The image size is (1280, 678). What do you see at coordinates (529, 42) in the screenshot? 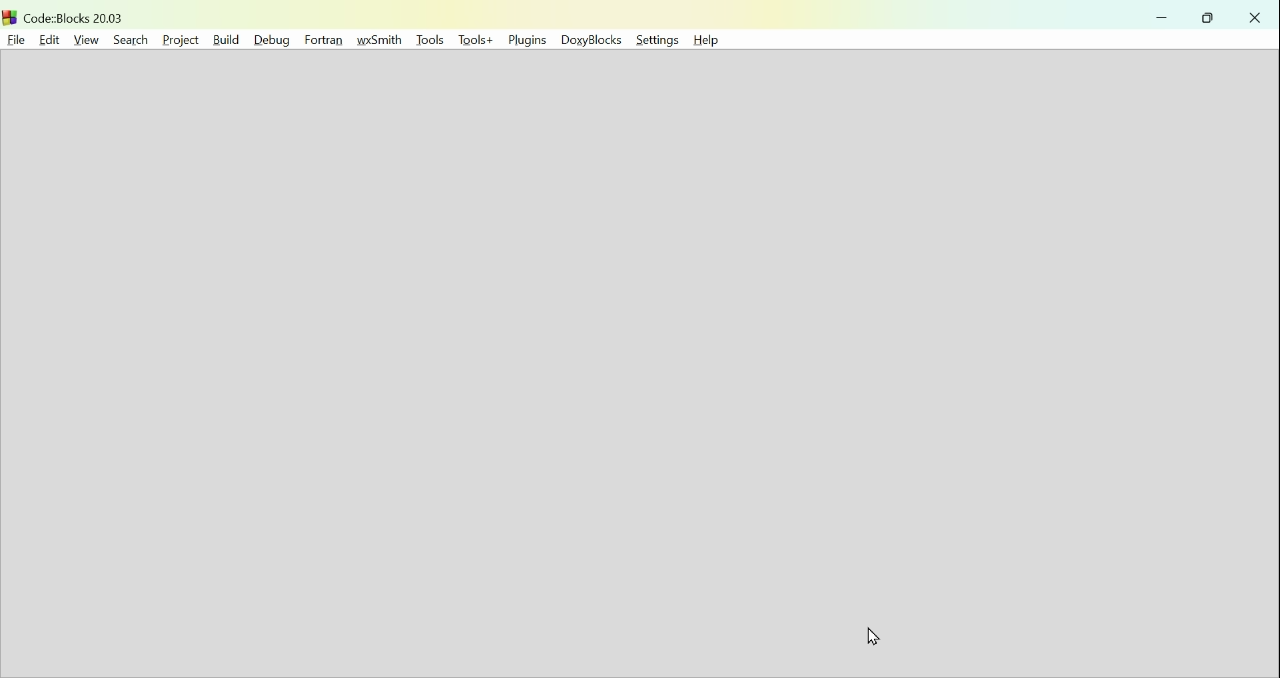
I see `Plugins` at bounding box center [529, 42].